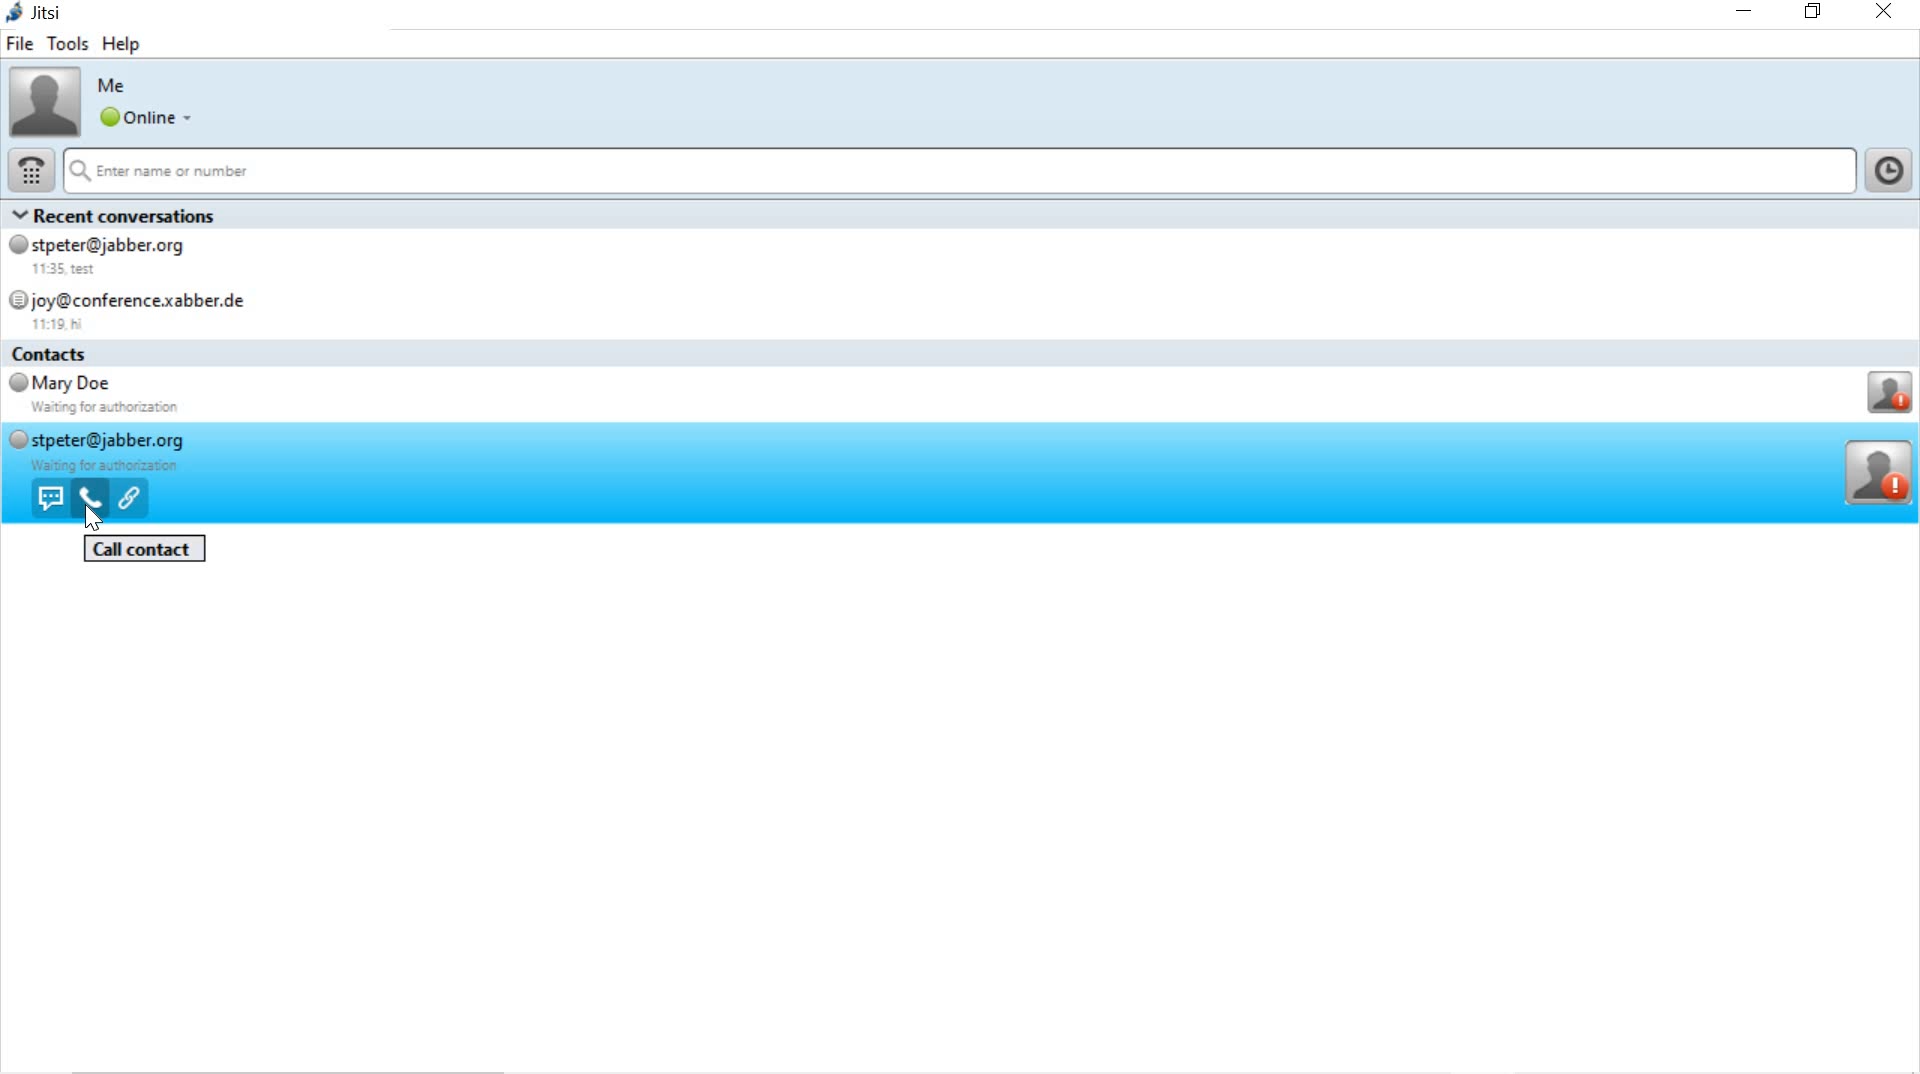  Describe the element at coordinates (31, 168) in the screenshot. I see `dial pad` at that location.